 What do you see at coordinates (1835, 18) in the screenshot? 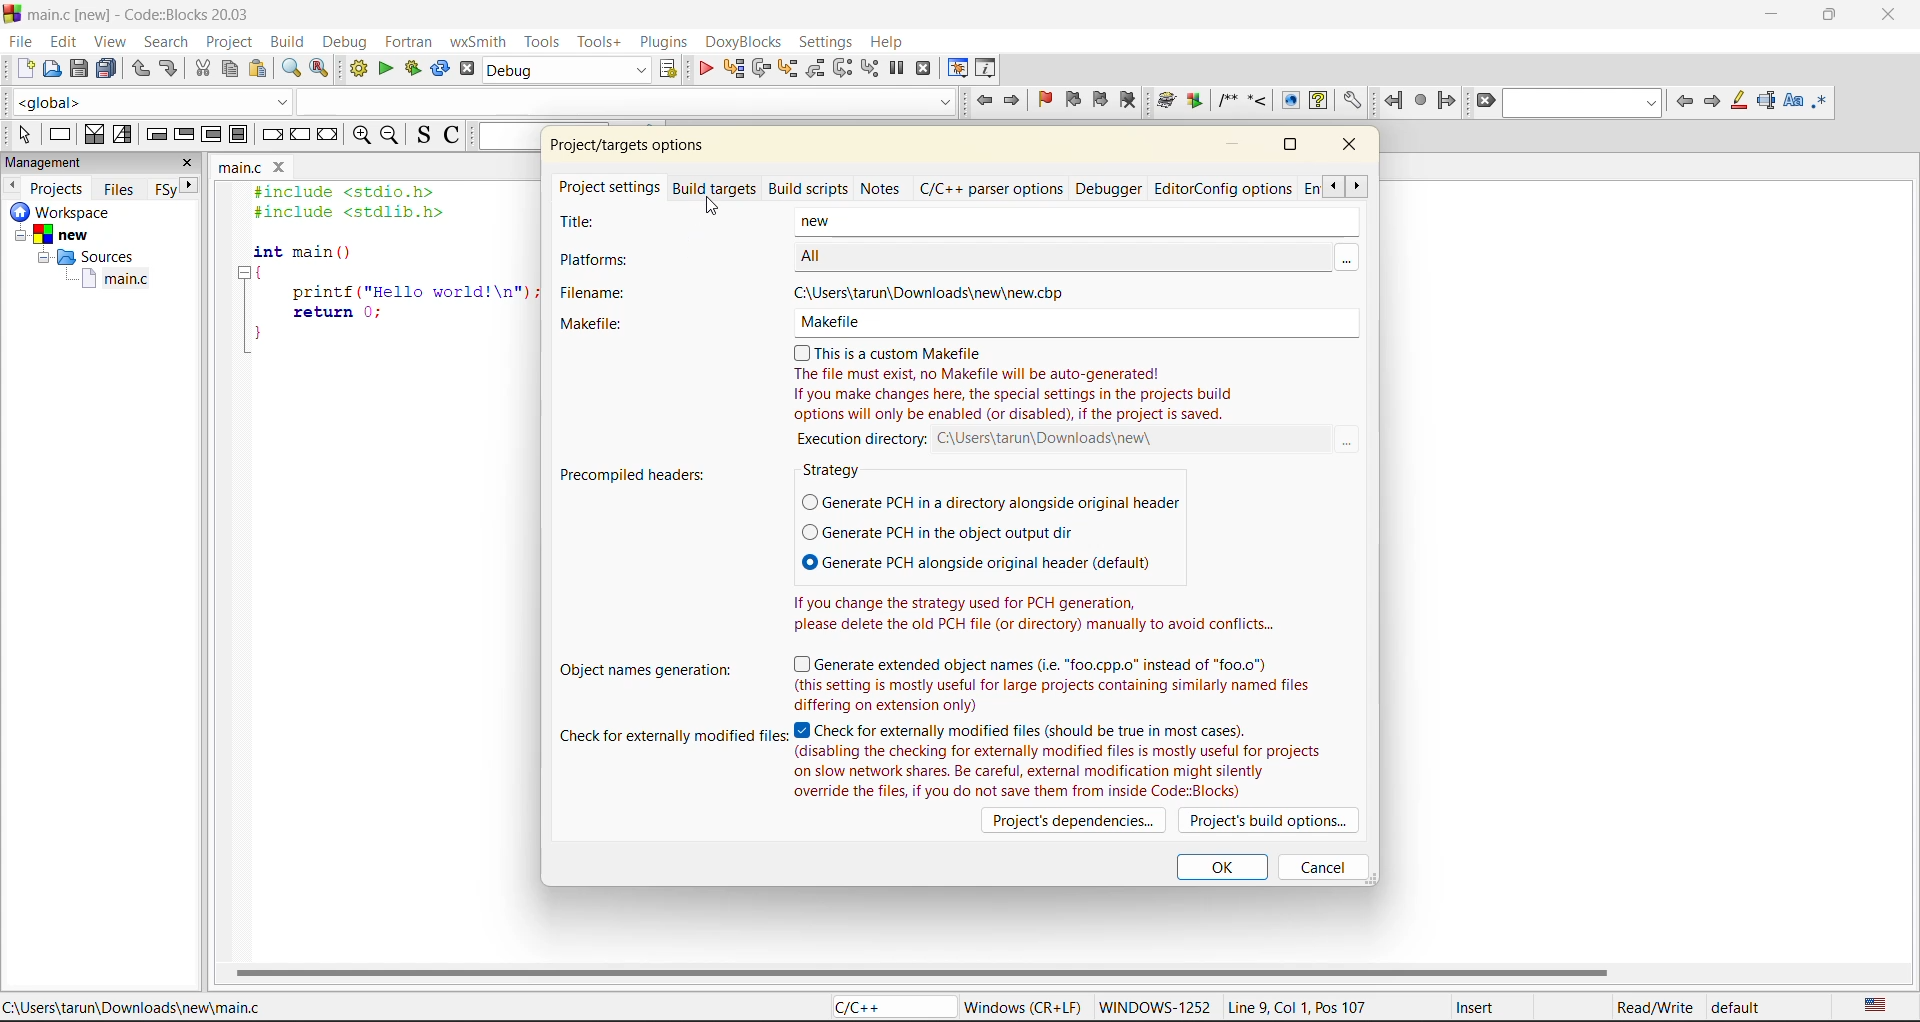
I see `maximize` at bounding box center [1835, 18].